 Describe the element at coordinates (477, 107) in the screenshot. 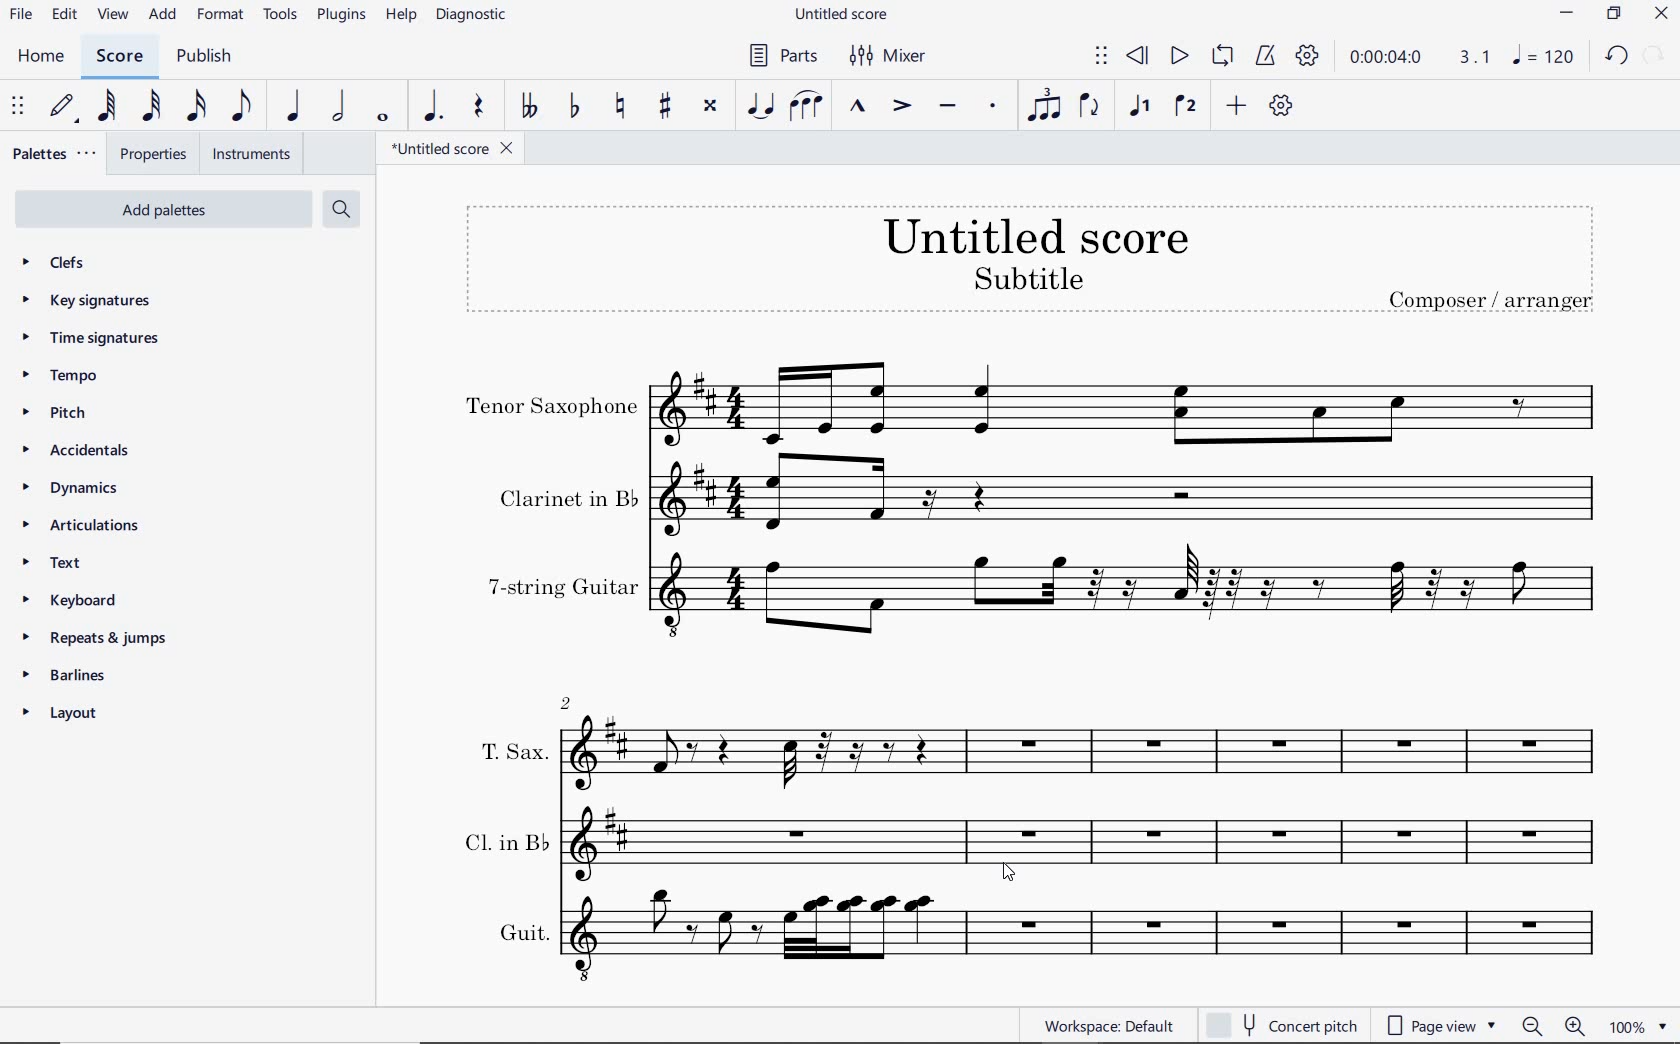

I see `REST` at that location.